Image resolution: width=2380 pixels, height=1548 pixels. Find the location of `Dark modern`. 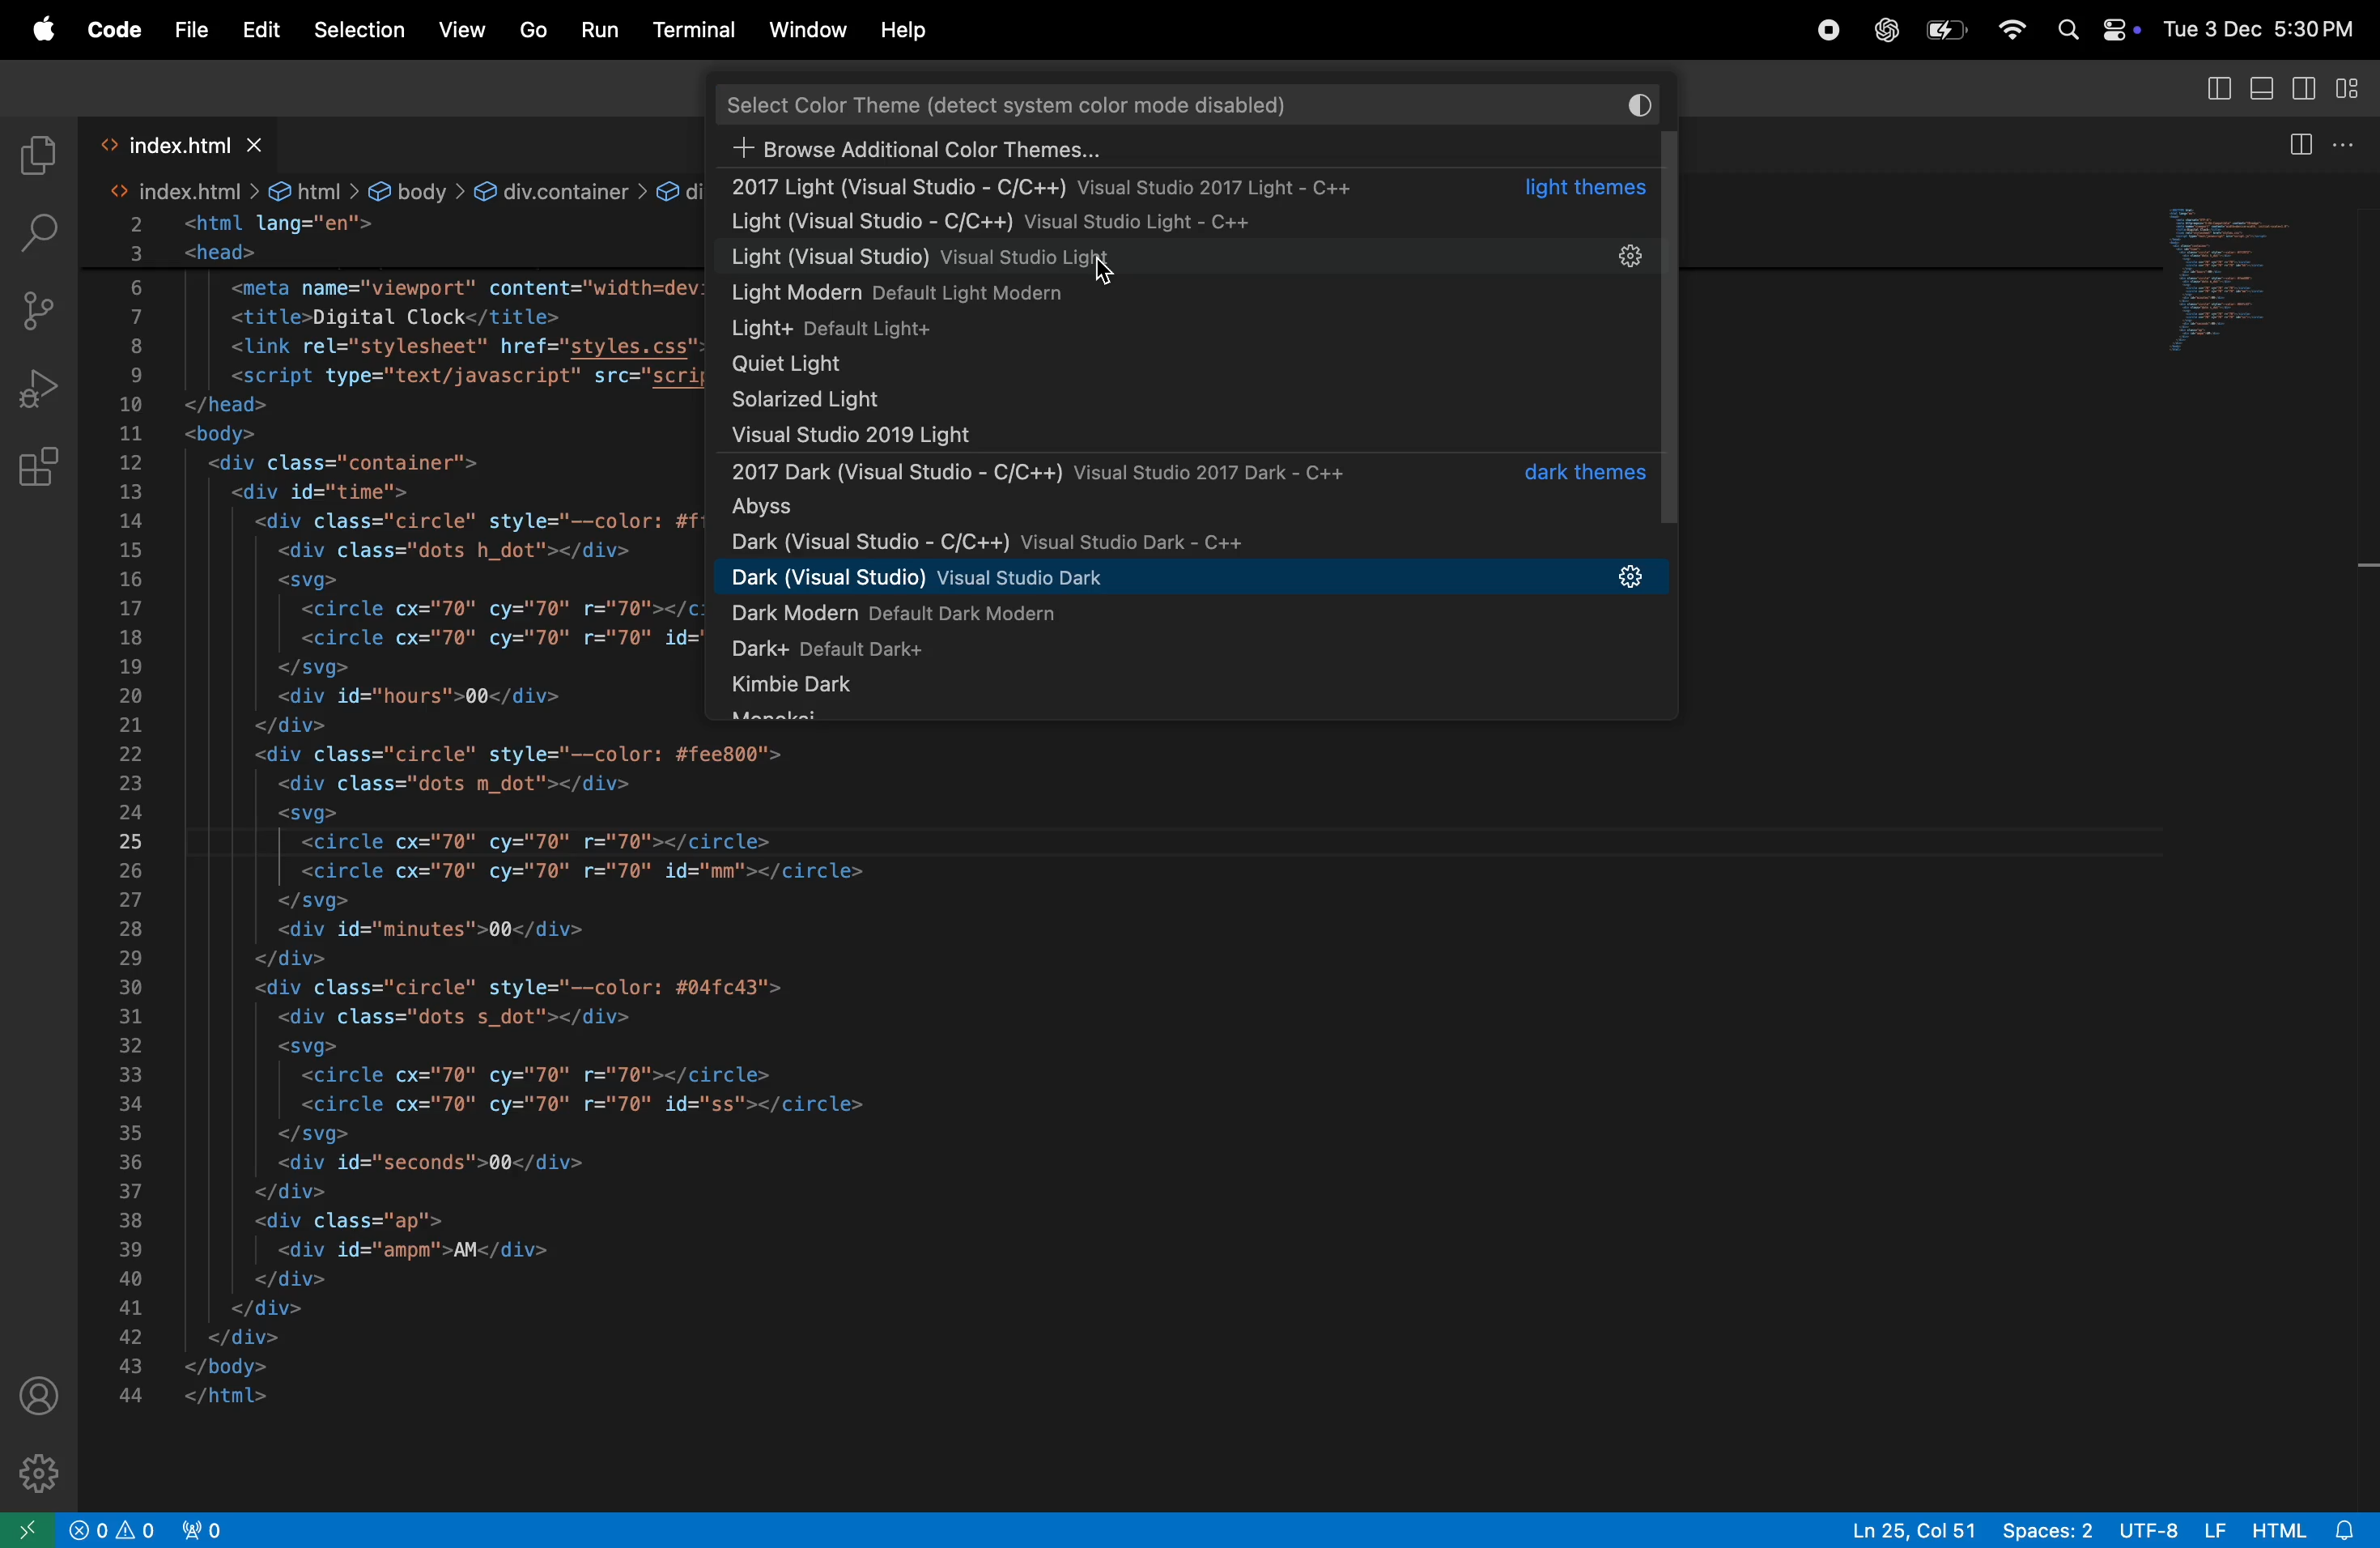

Dark modern is located at coordinates (976, 614).